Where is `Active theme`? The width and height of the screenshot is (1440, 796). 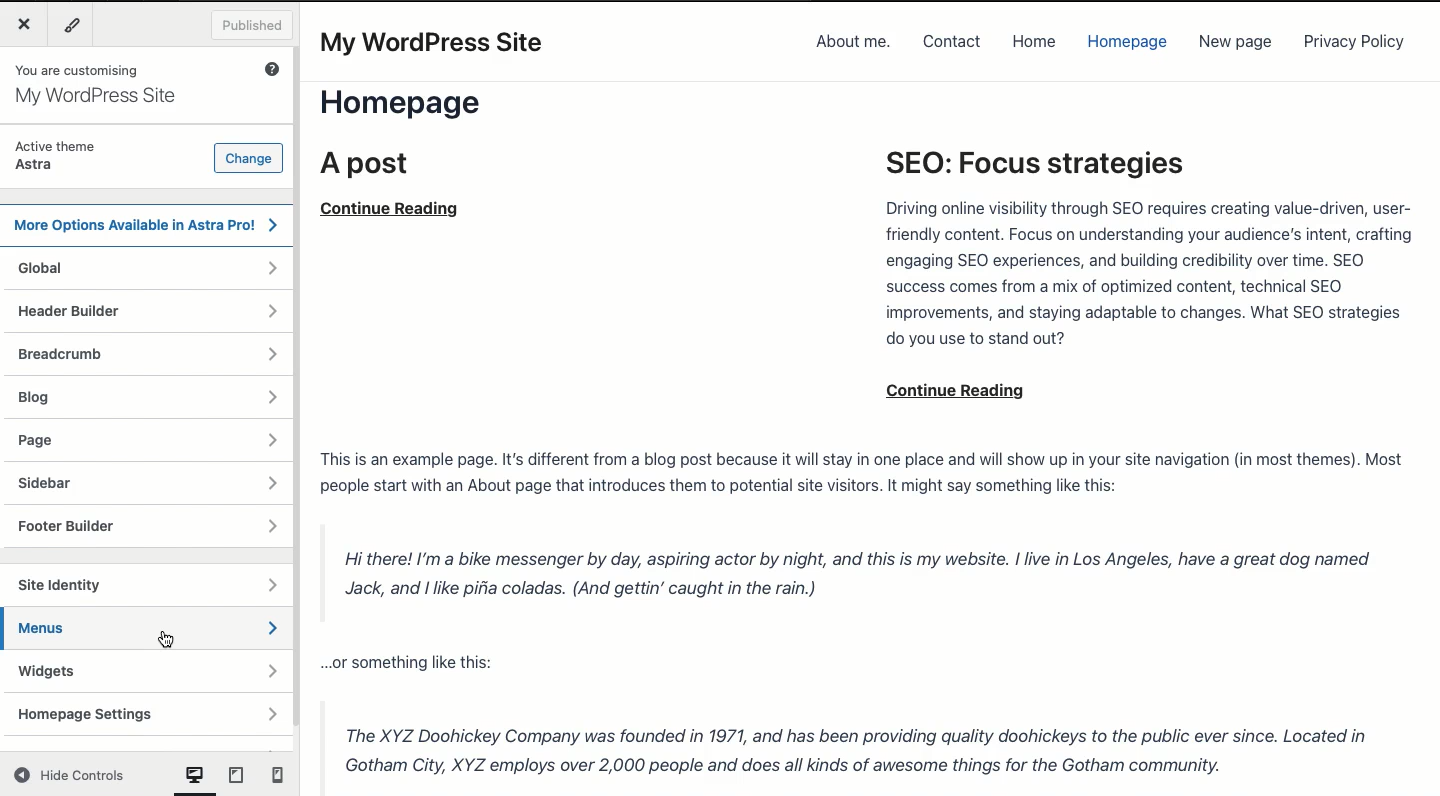
Active theme is located at coordinates (59, 152).